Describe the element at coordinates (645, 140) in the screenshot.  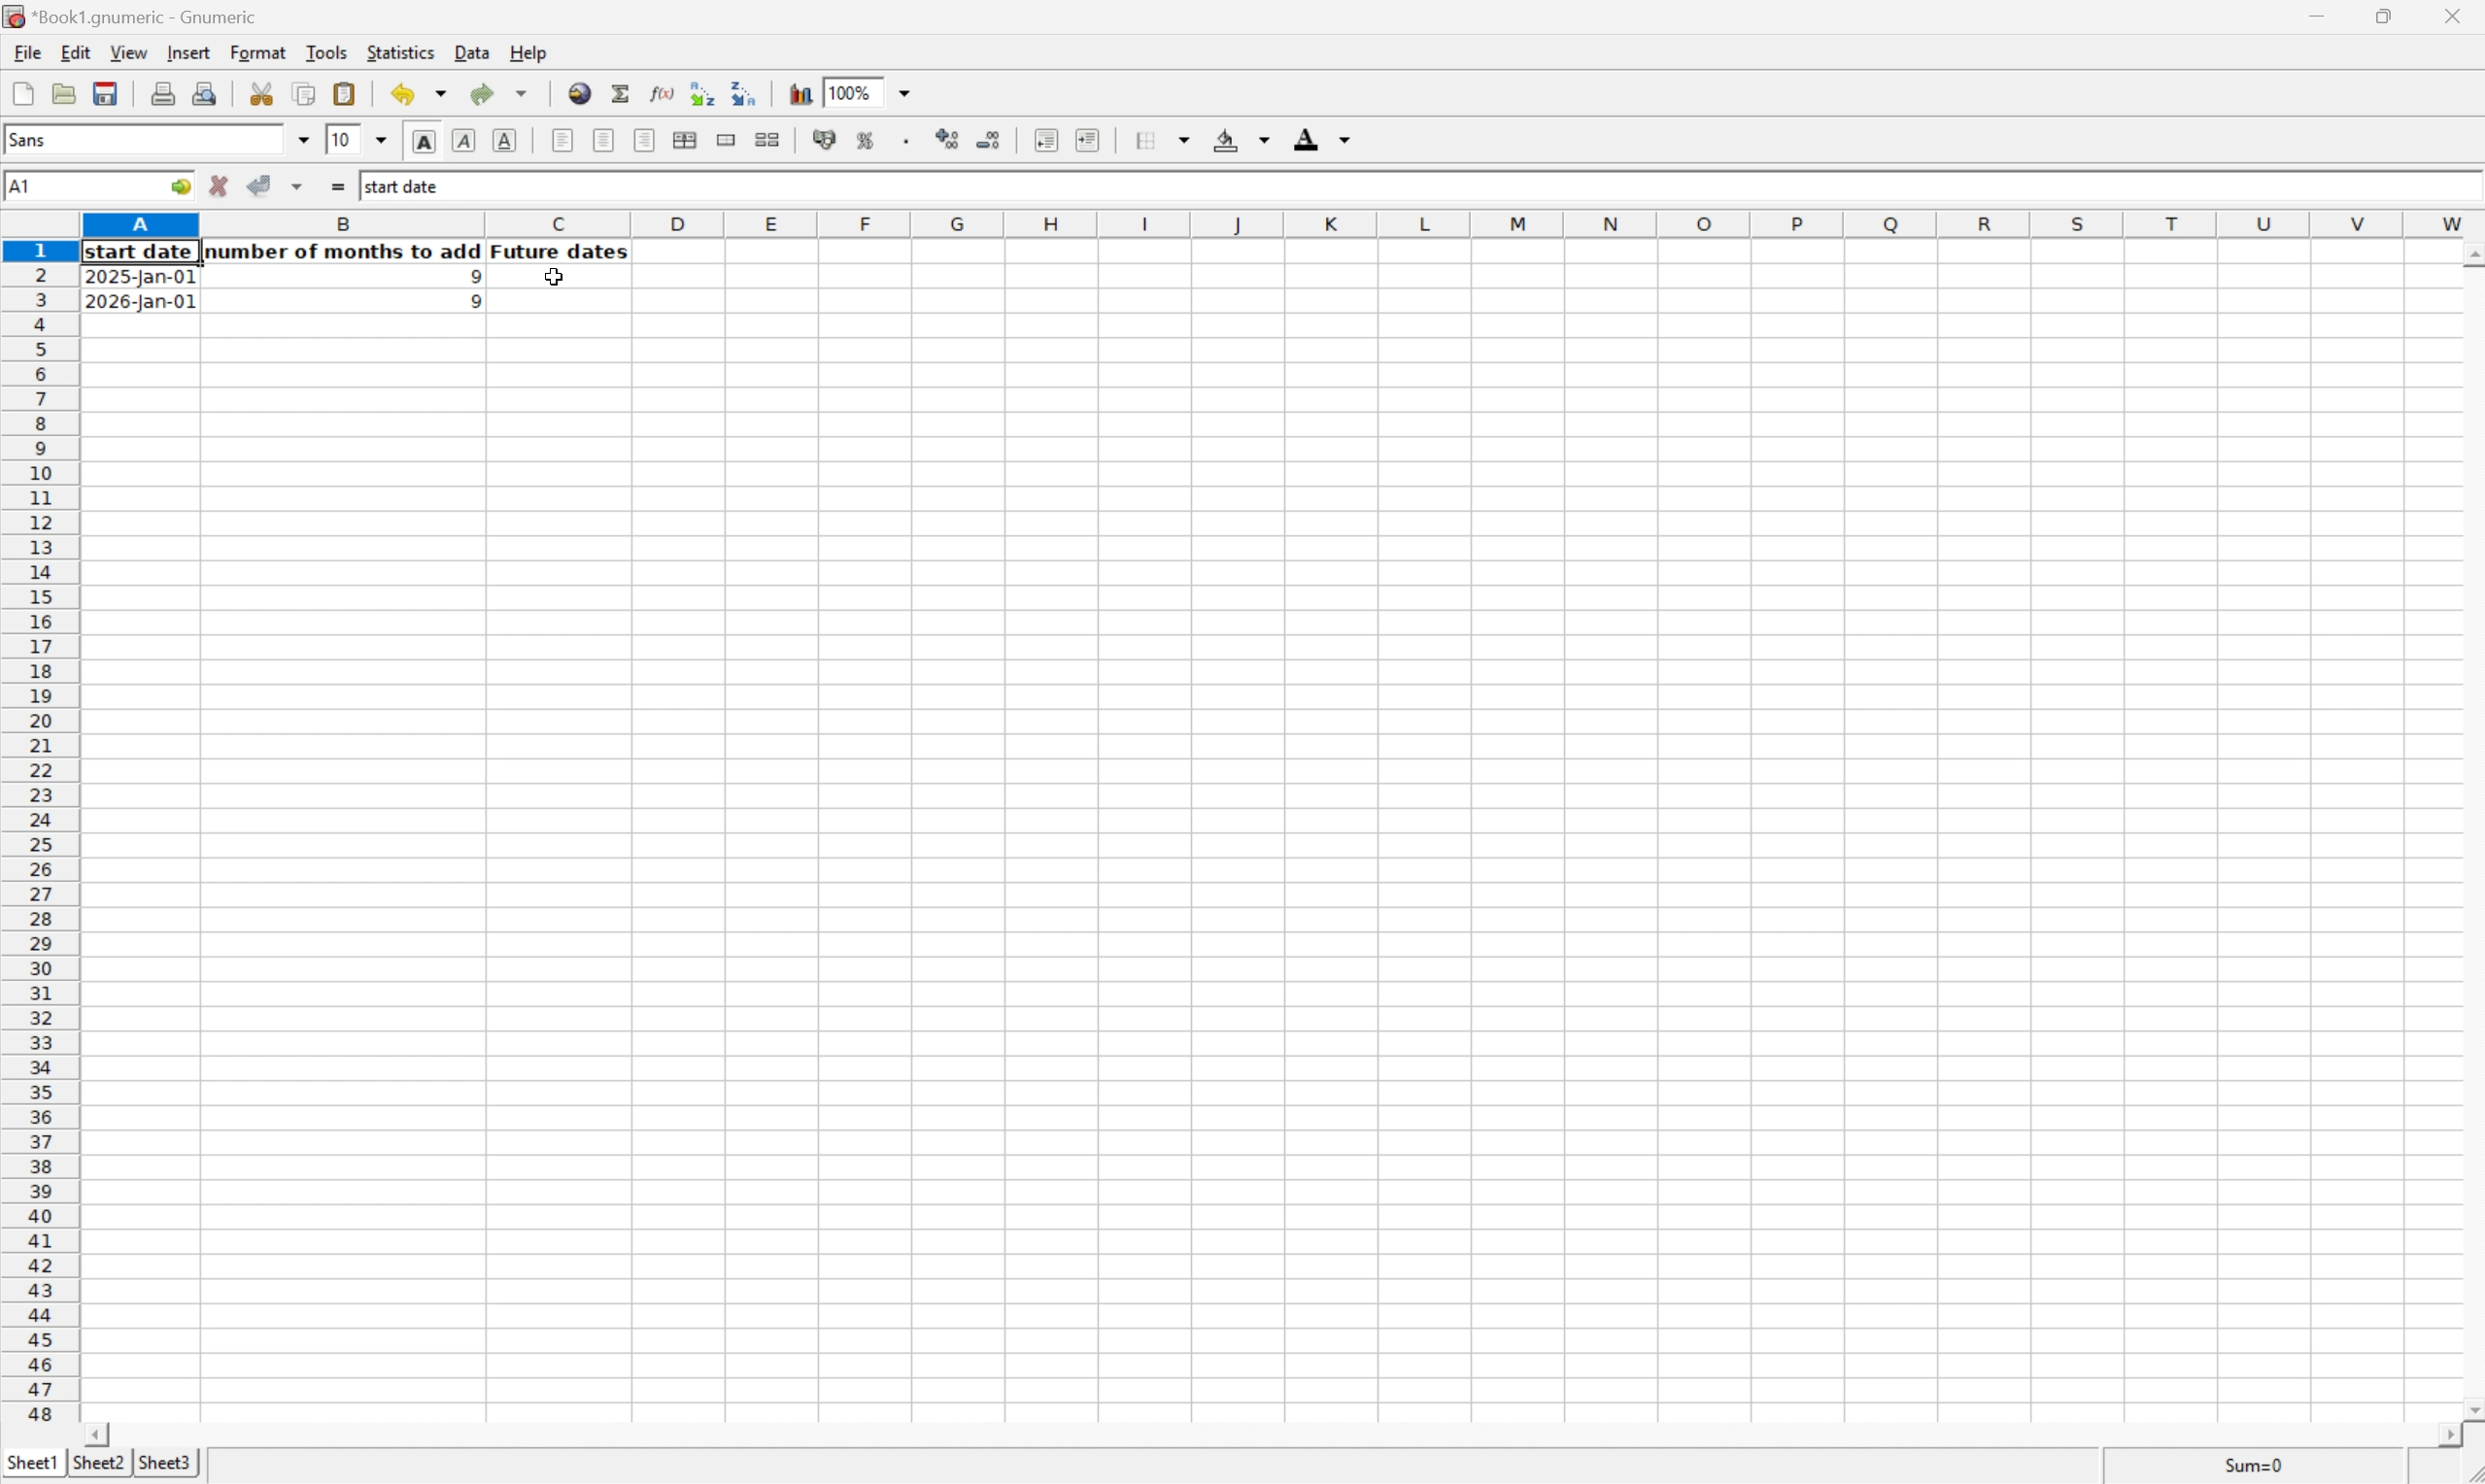
I see `Align Right` at that location.